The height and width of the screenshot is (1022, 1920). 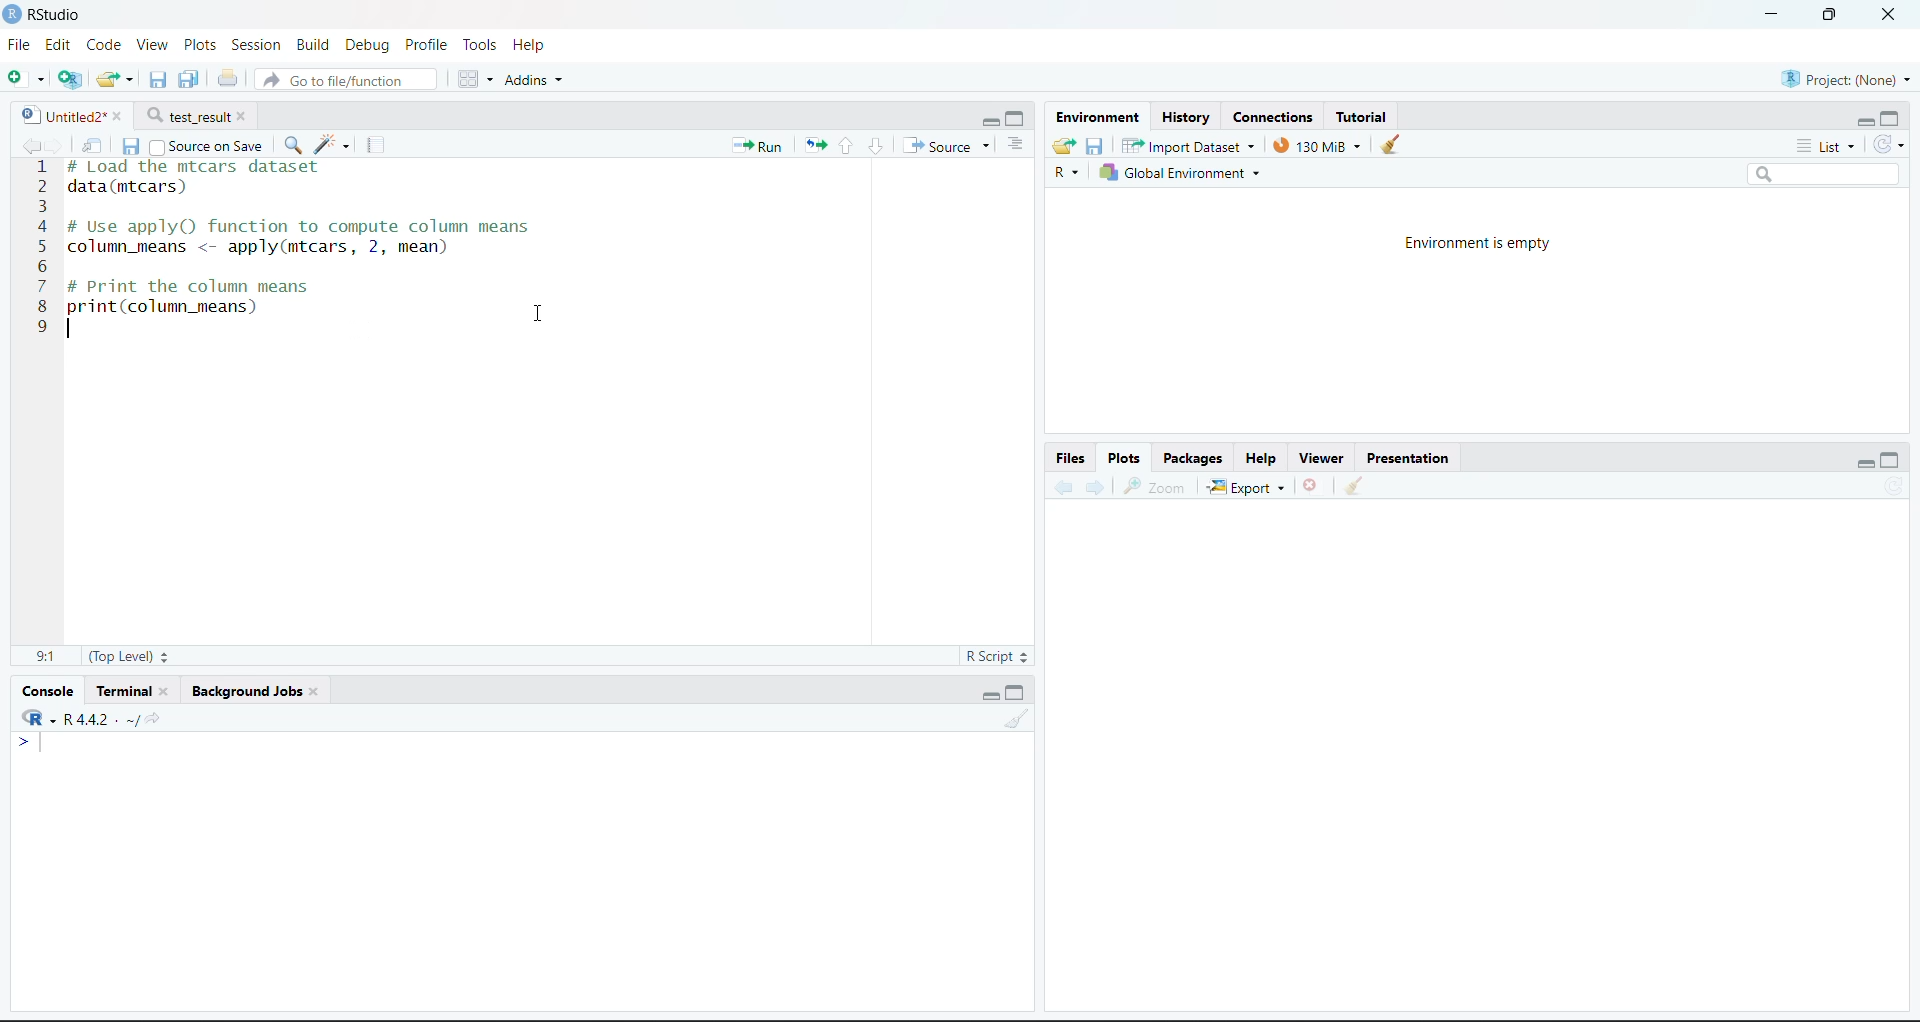 I want to click on Import Dataset, so click(x=1188, y=145).